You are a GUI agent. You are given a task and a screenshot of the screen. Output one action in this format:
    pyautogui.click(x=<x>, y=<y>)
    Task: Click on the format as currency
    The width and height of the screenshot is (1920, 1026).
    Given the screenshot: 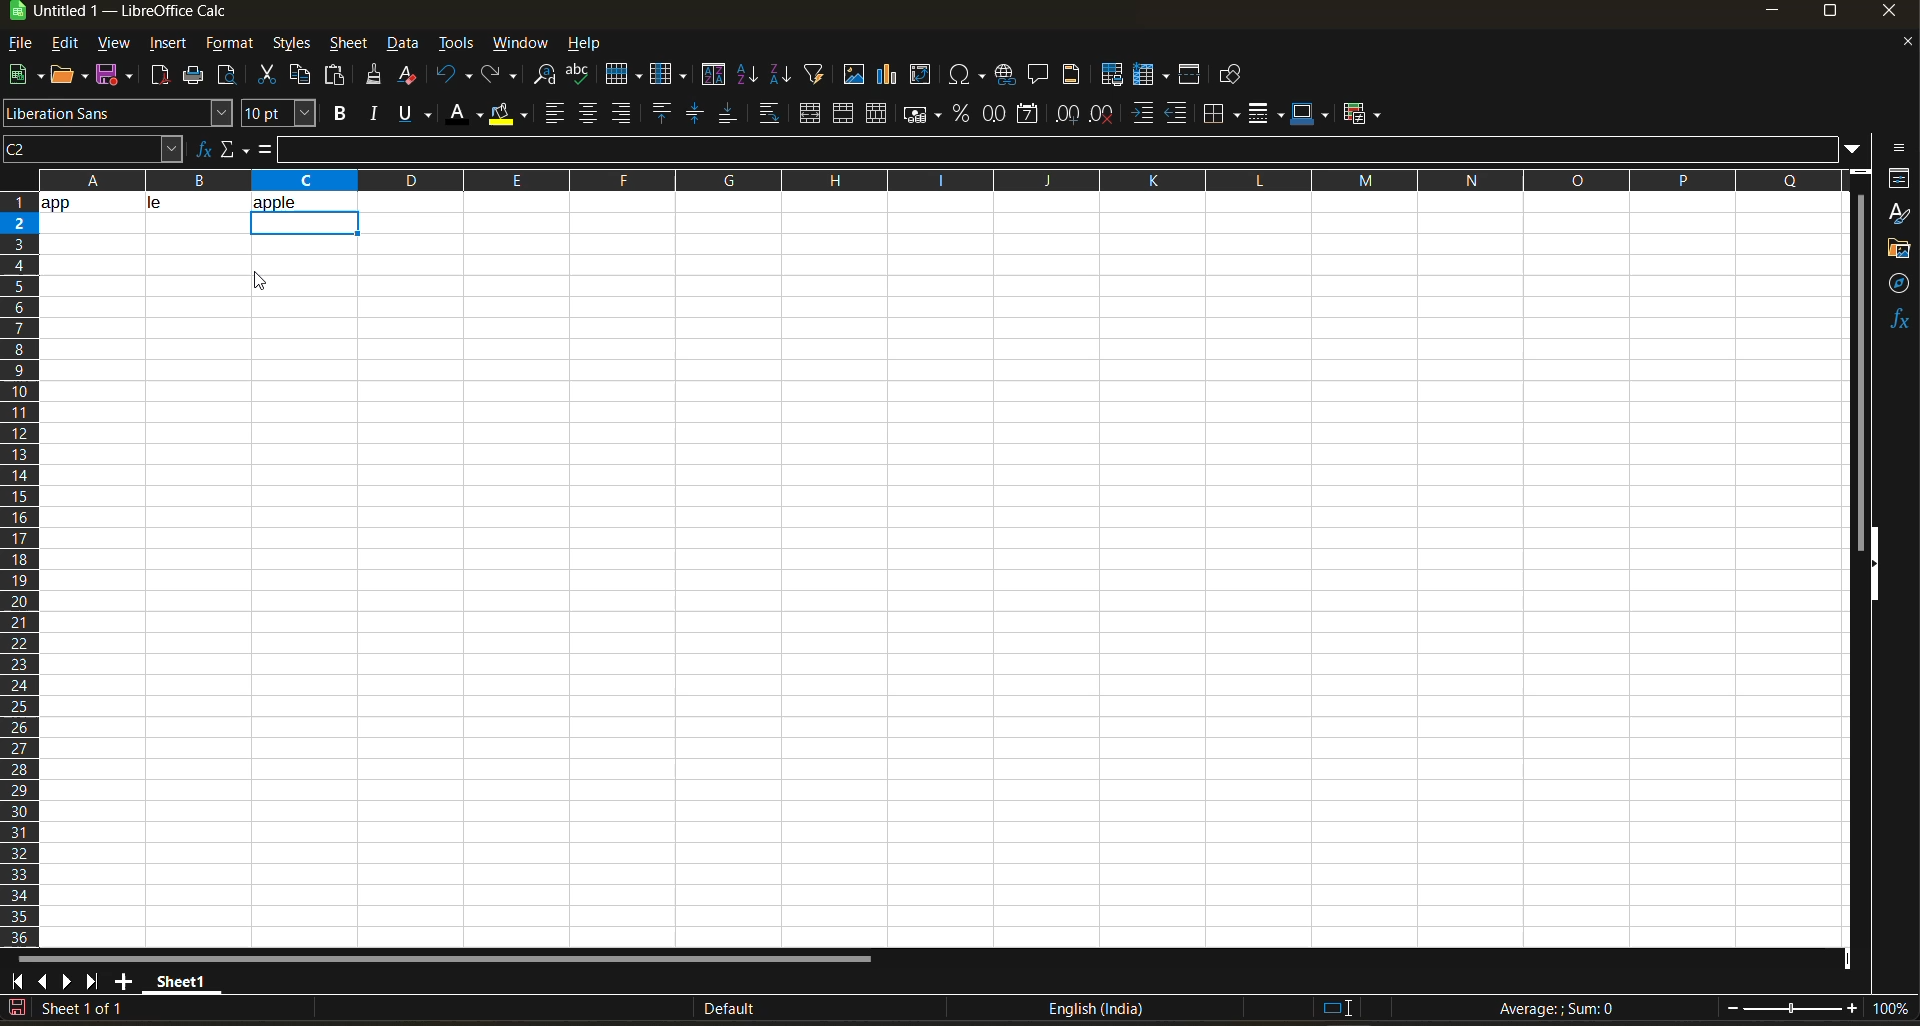 What is the action you would take?
    pyautogui.click(x=928, y=114)
    